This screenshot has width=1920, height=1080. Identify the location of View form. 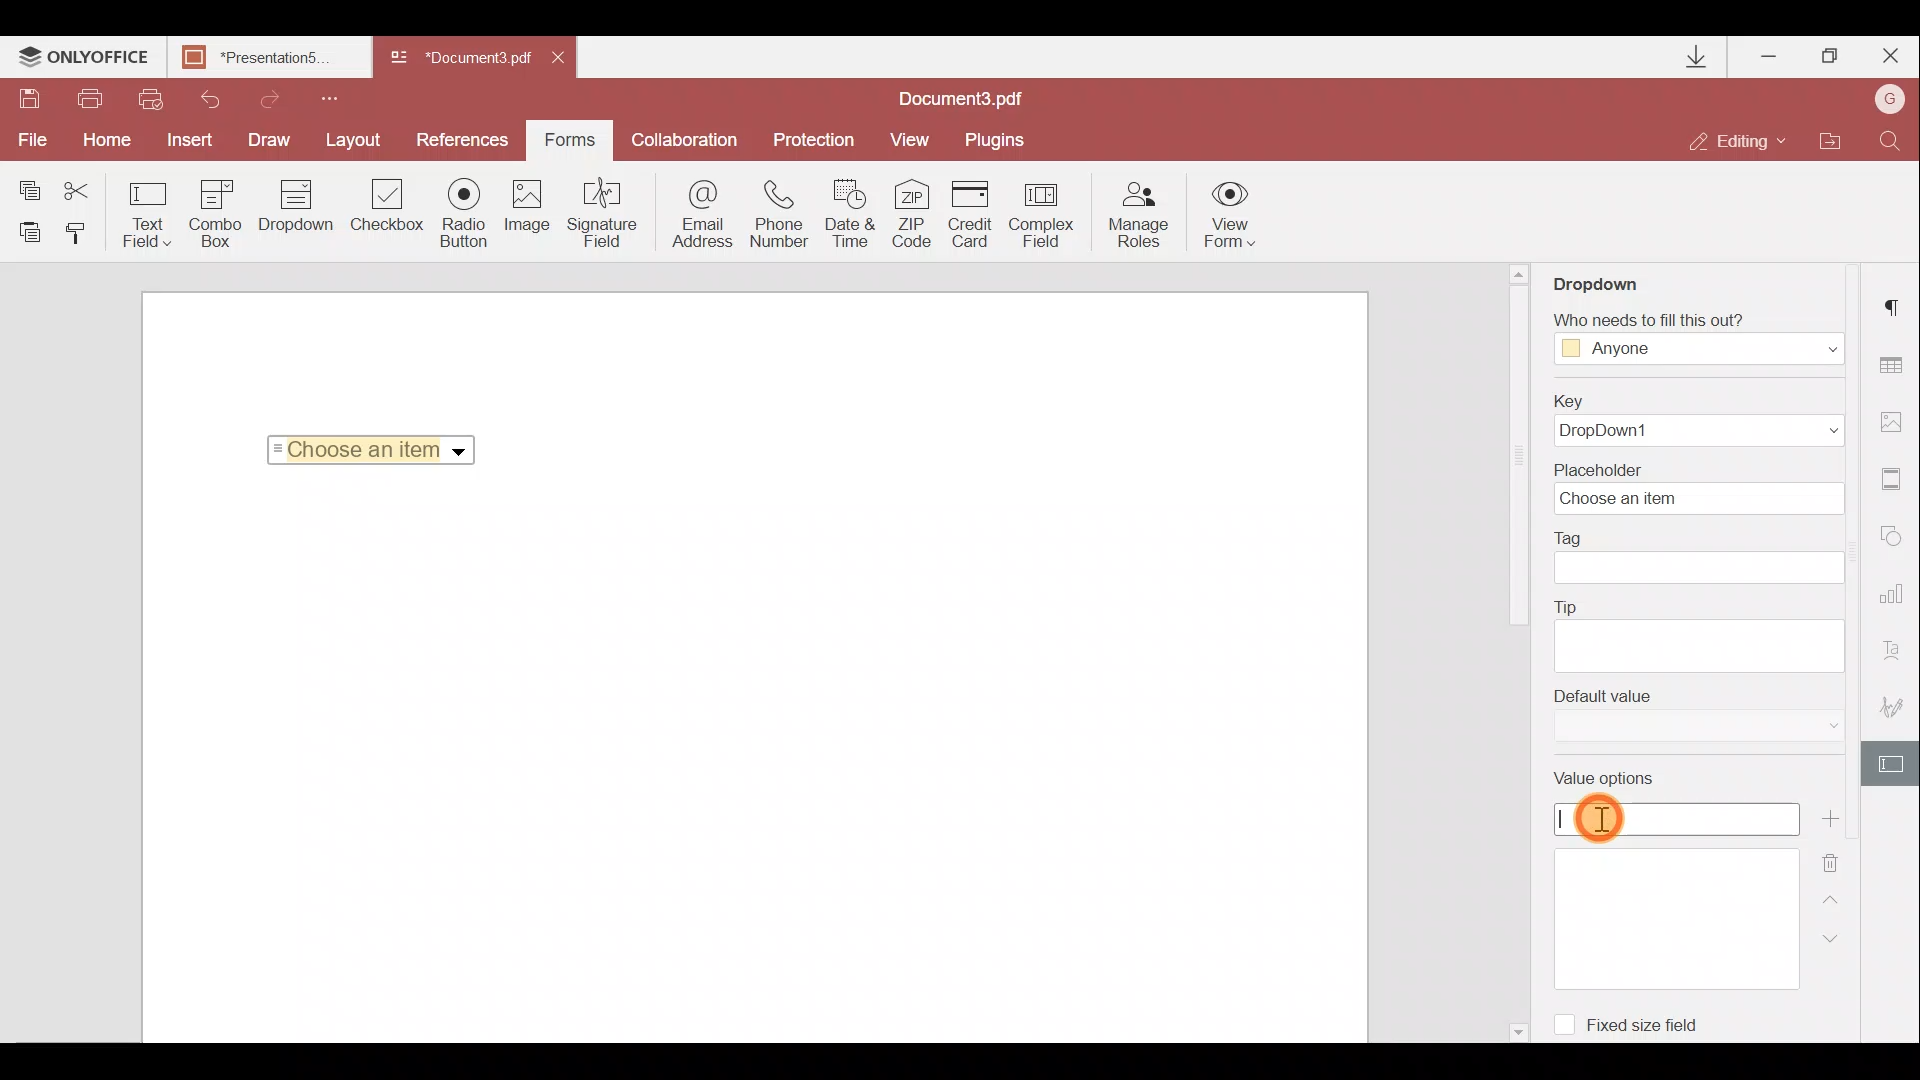
(1231, 214).